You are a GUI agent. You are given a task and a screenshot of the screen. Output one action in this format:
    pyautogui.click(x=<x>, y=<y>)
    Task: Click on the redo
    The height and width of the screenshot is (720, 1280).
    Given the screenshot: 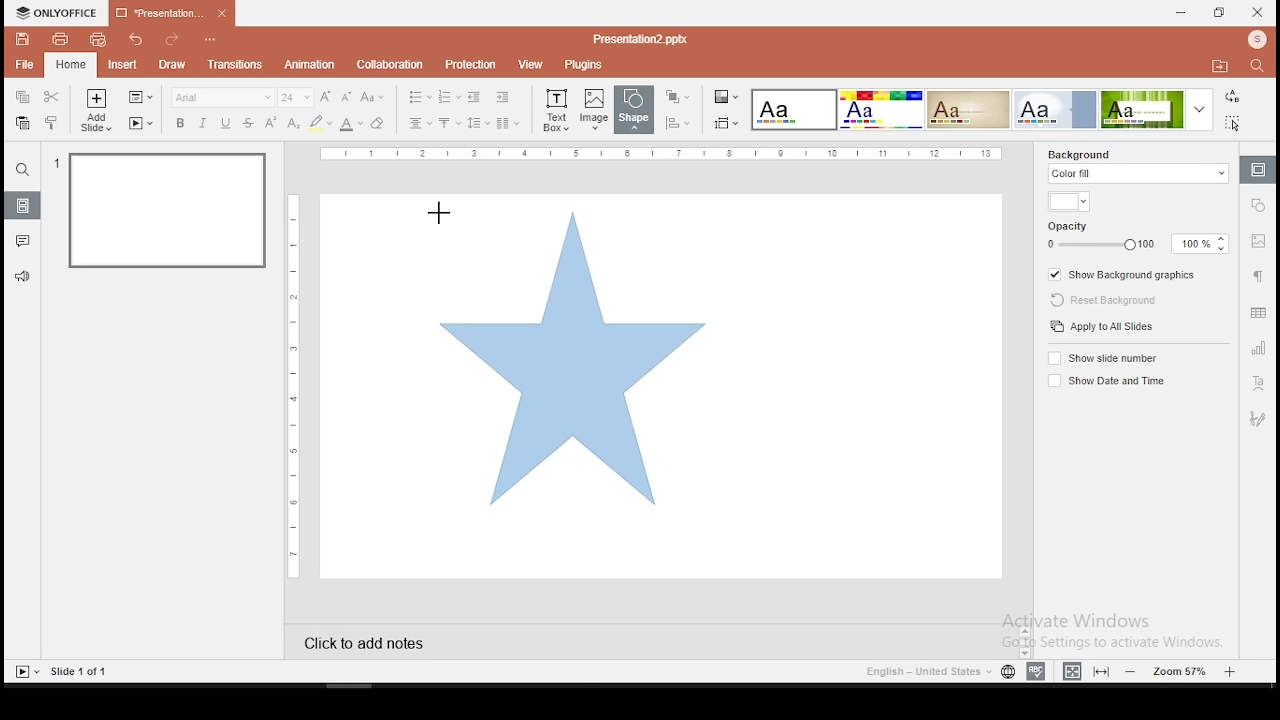 What is the action you would take?
    pyautogui.click(x=171, y=41)
    